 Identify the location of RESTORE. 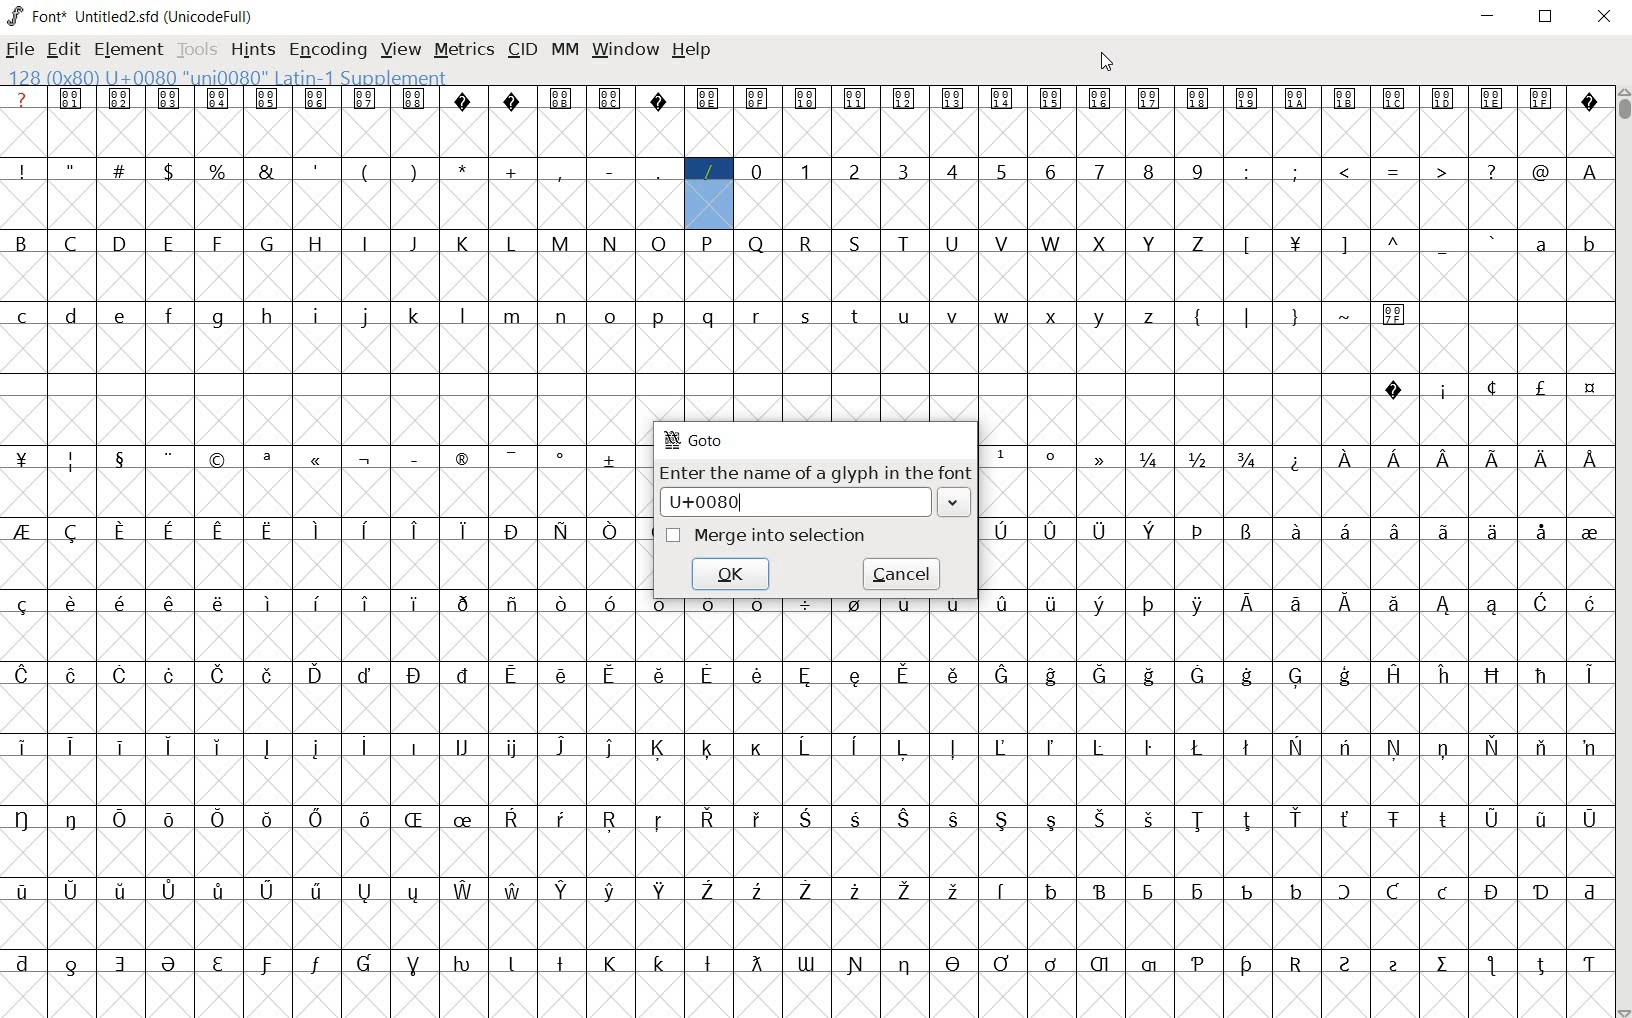
(1550, 19).